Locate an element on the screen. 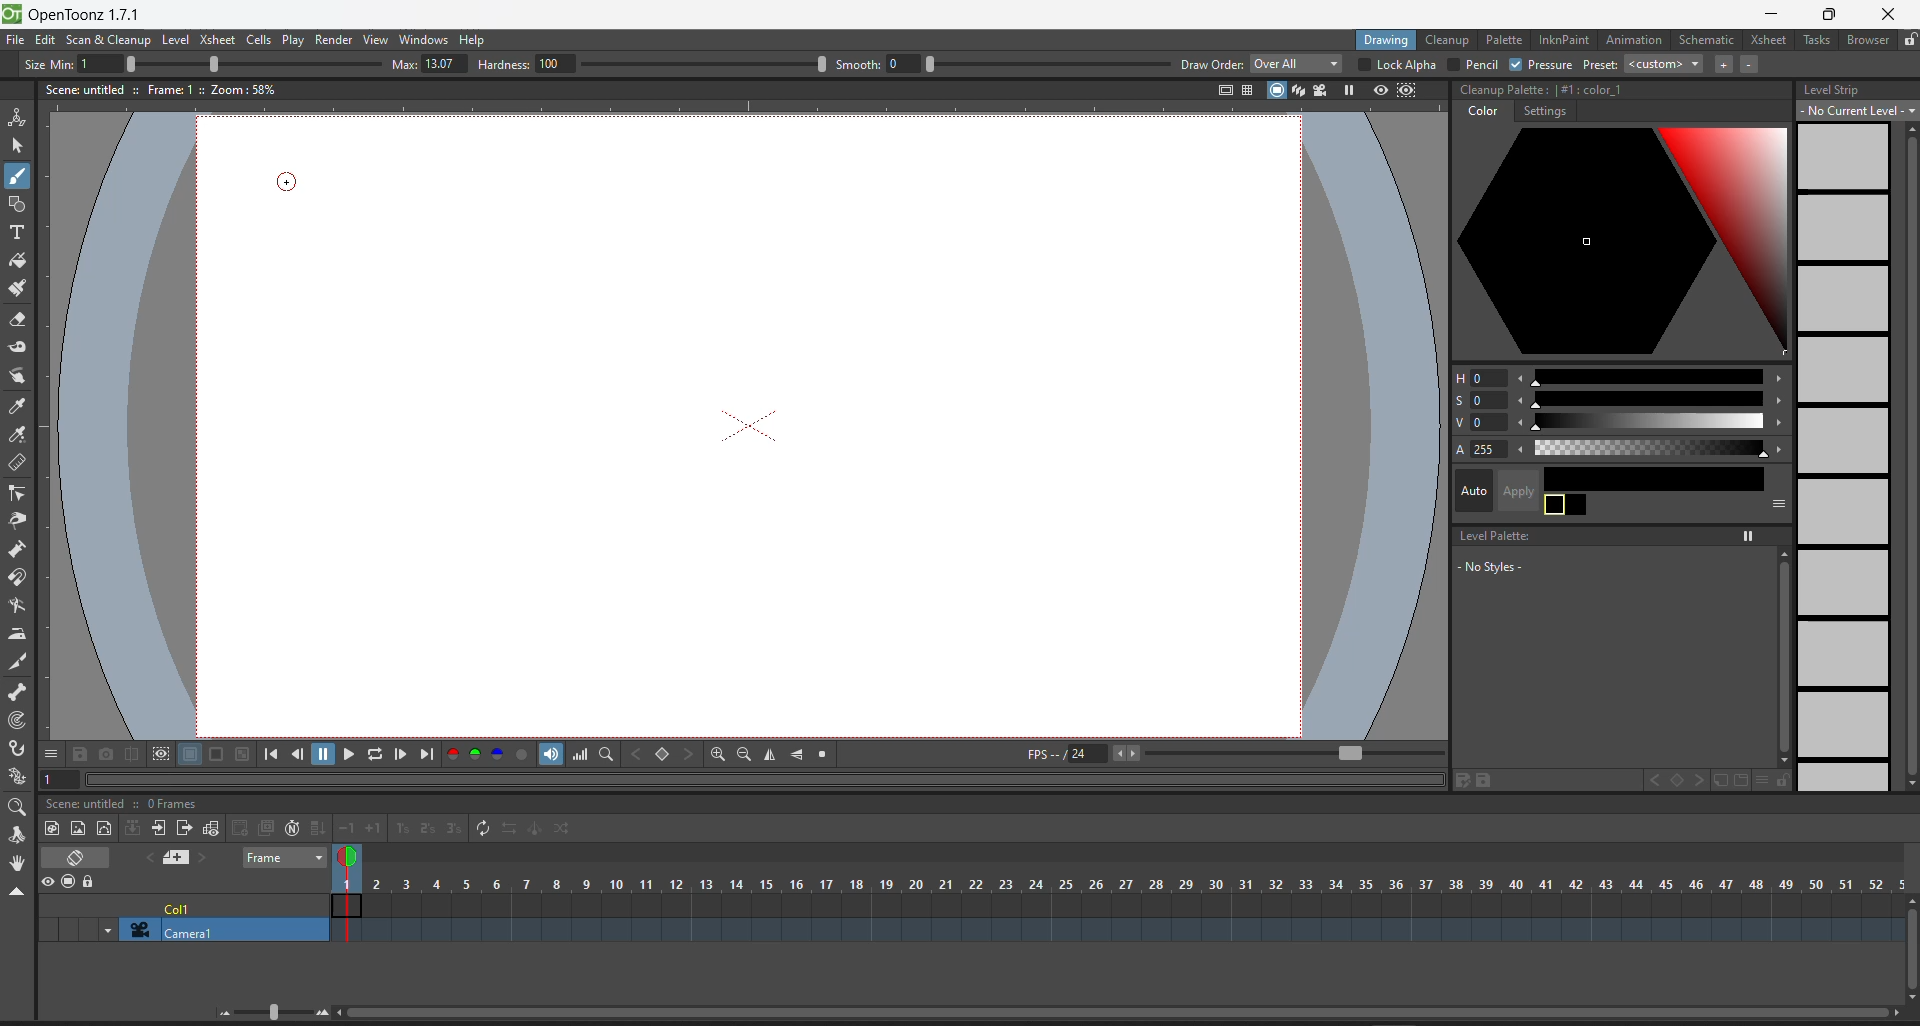  tracker tool is located at coordinates (18, 720).